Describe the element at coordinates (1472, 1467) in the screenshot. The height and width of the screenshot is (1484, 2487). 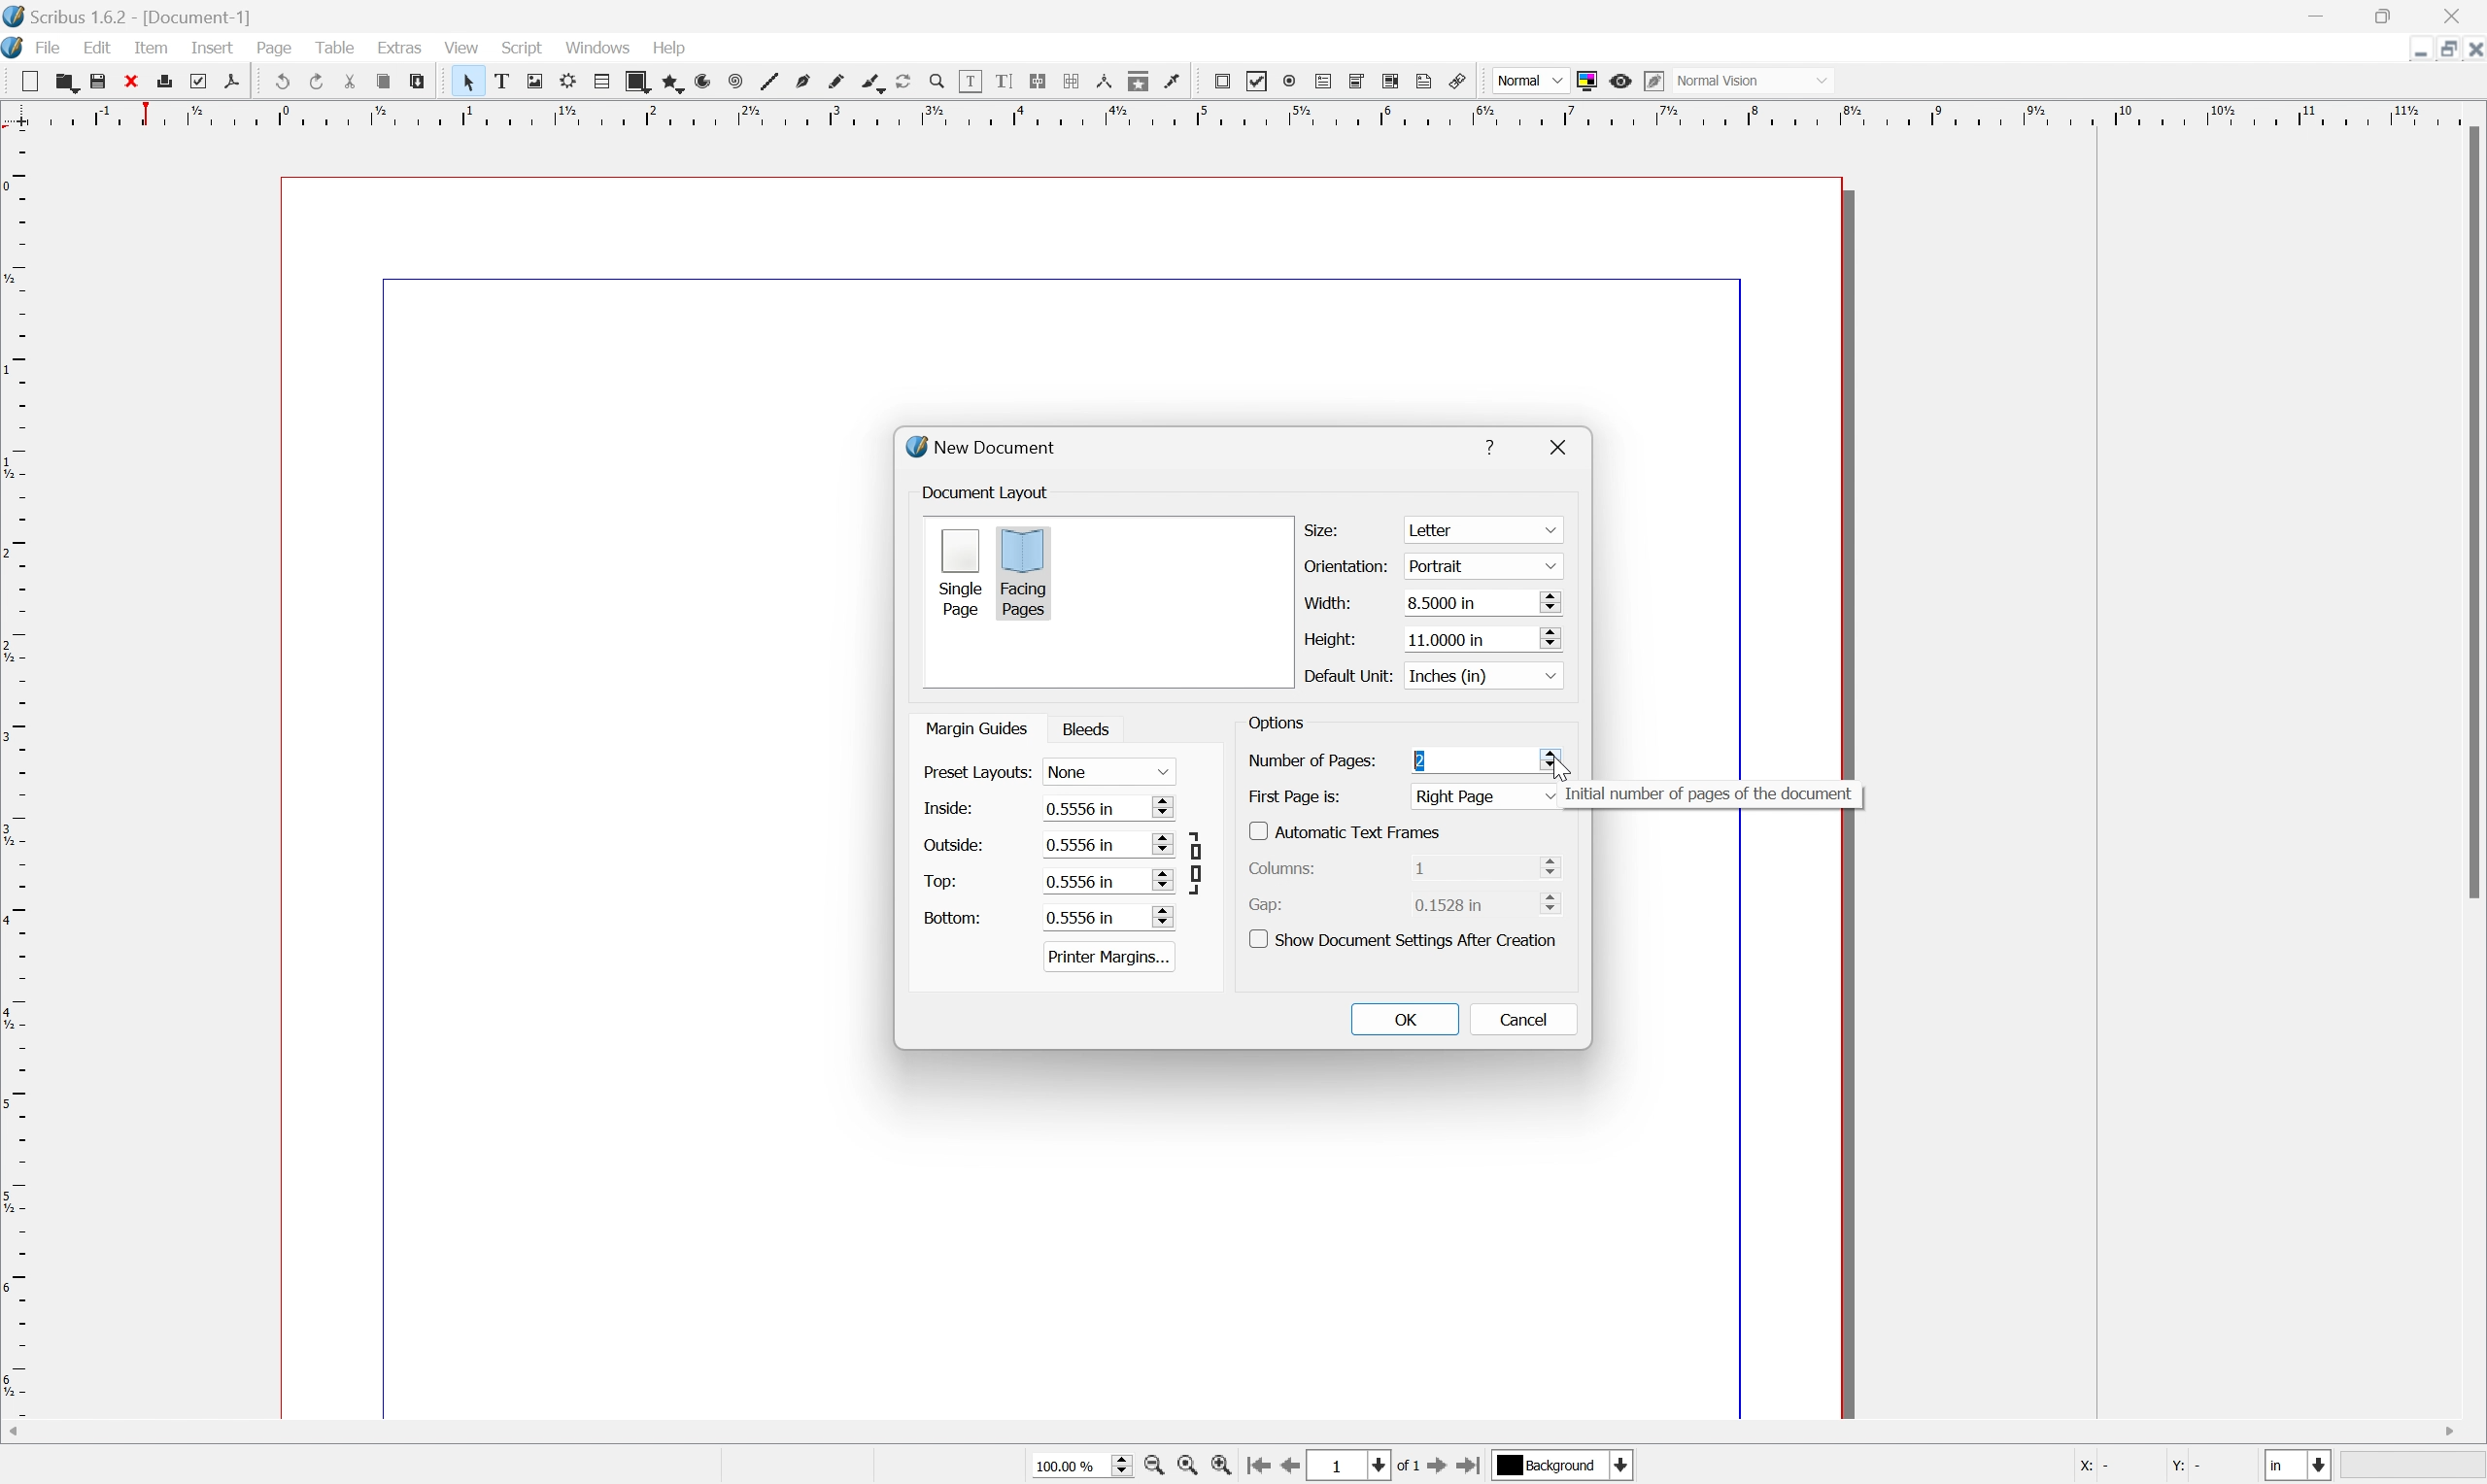
I see `go to last page` at that location.